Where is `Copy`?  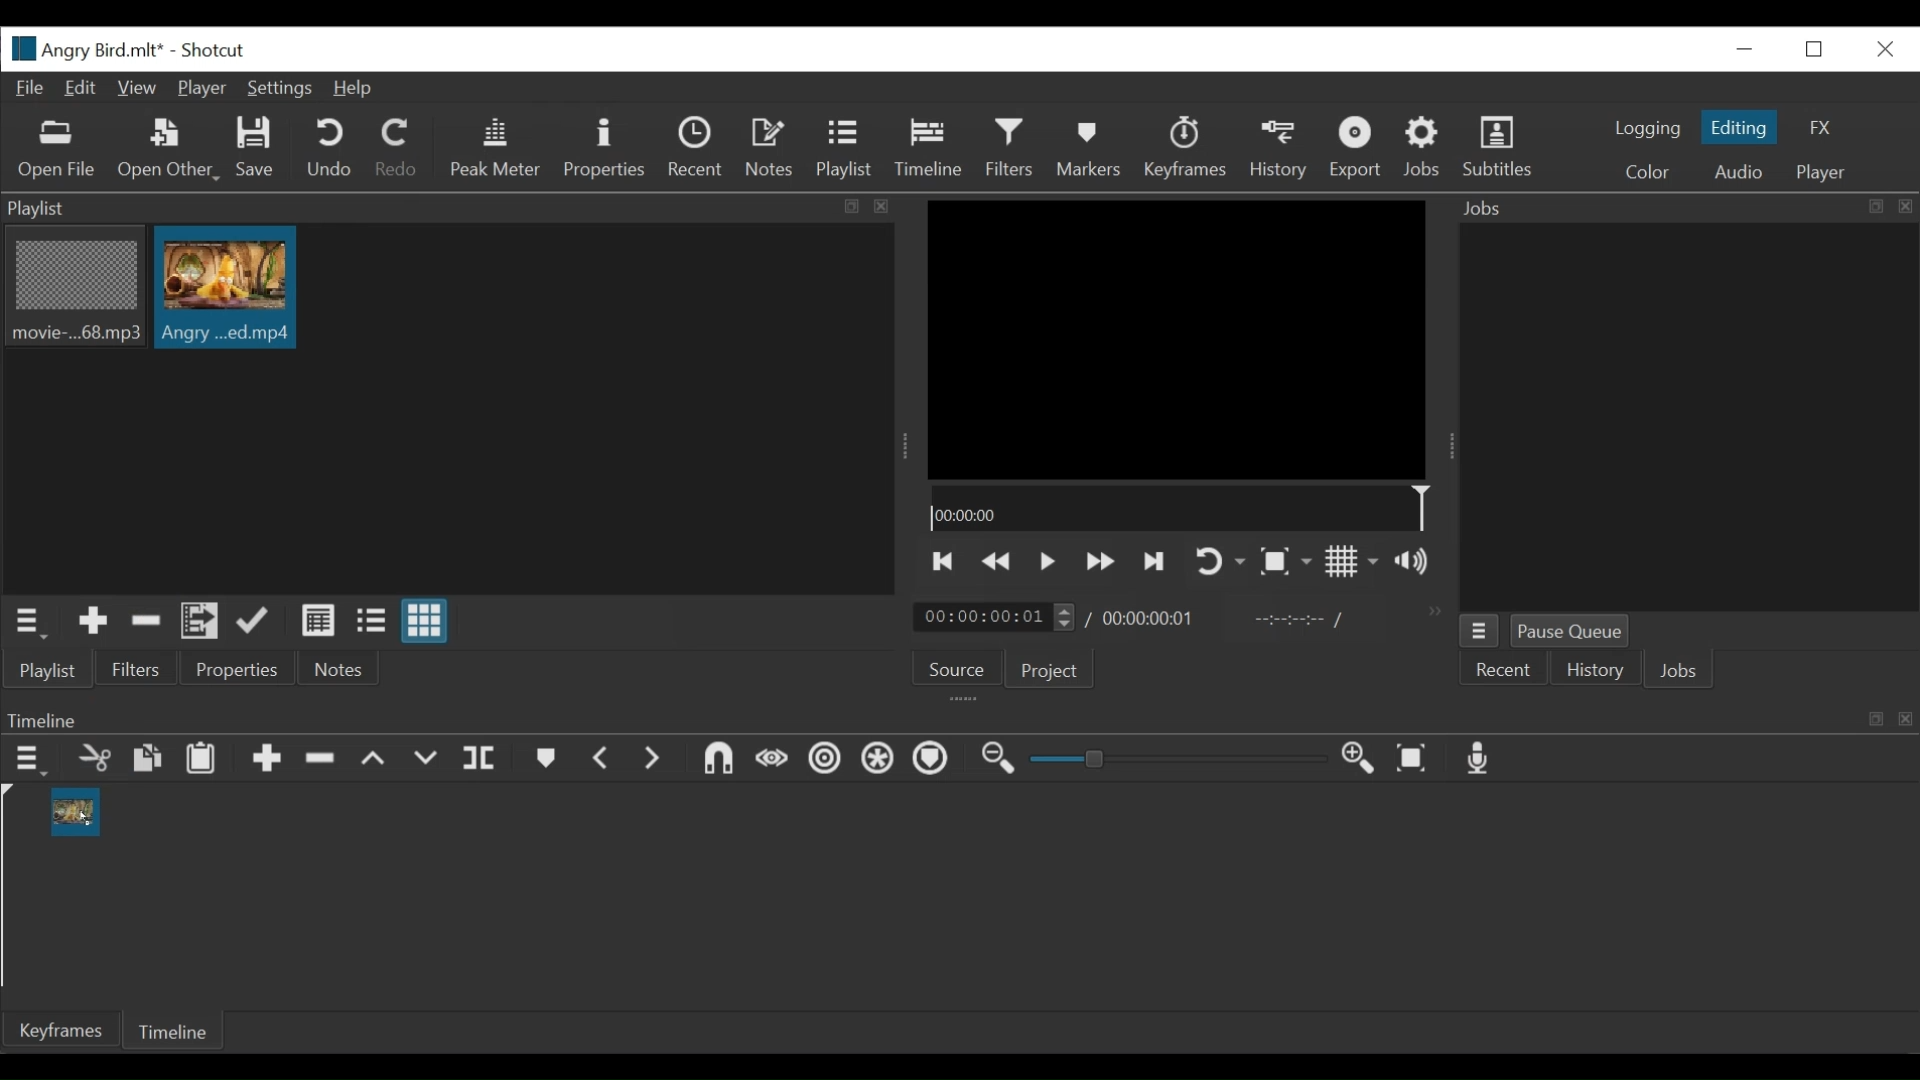 Copy is located at coordinates (149, 761).